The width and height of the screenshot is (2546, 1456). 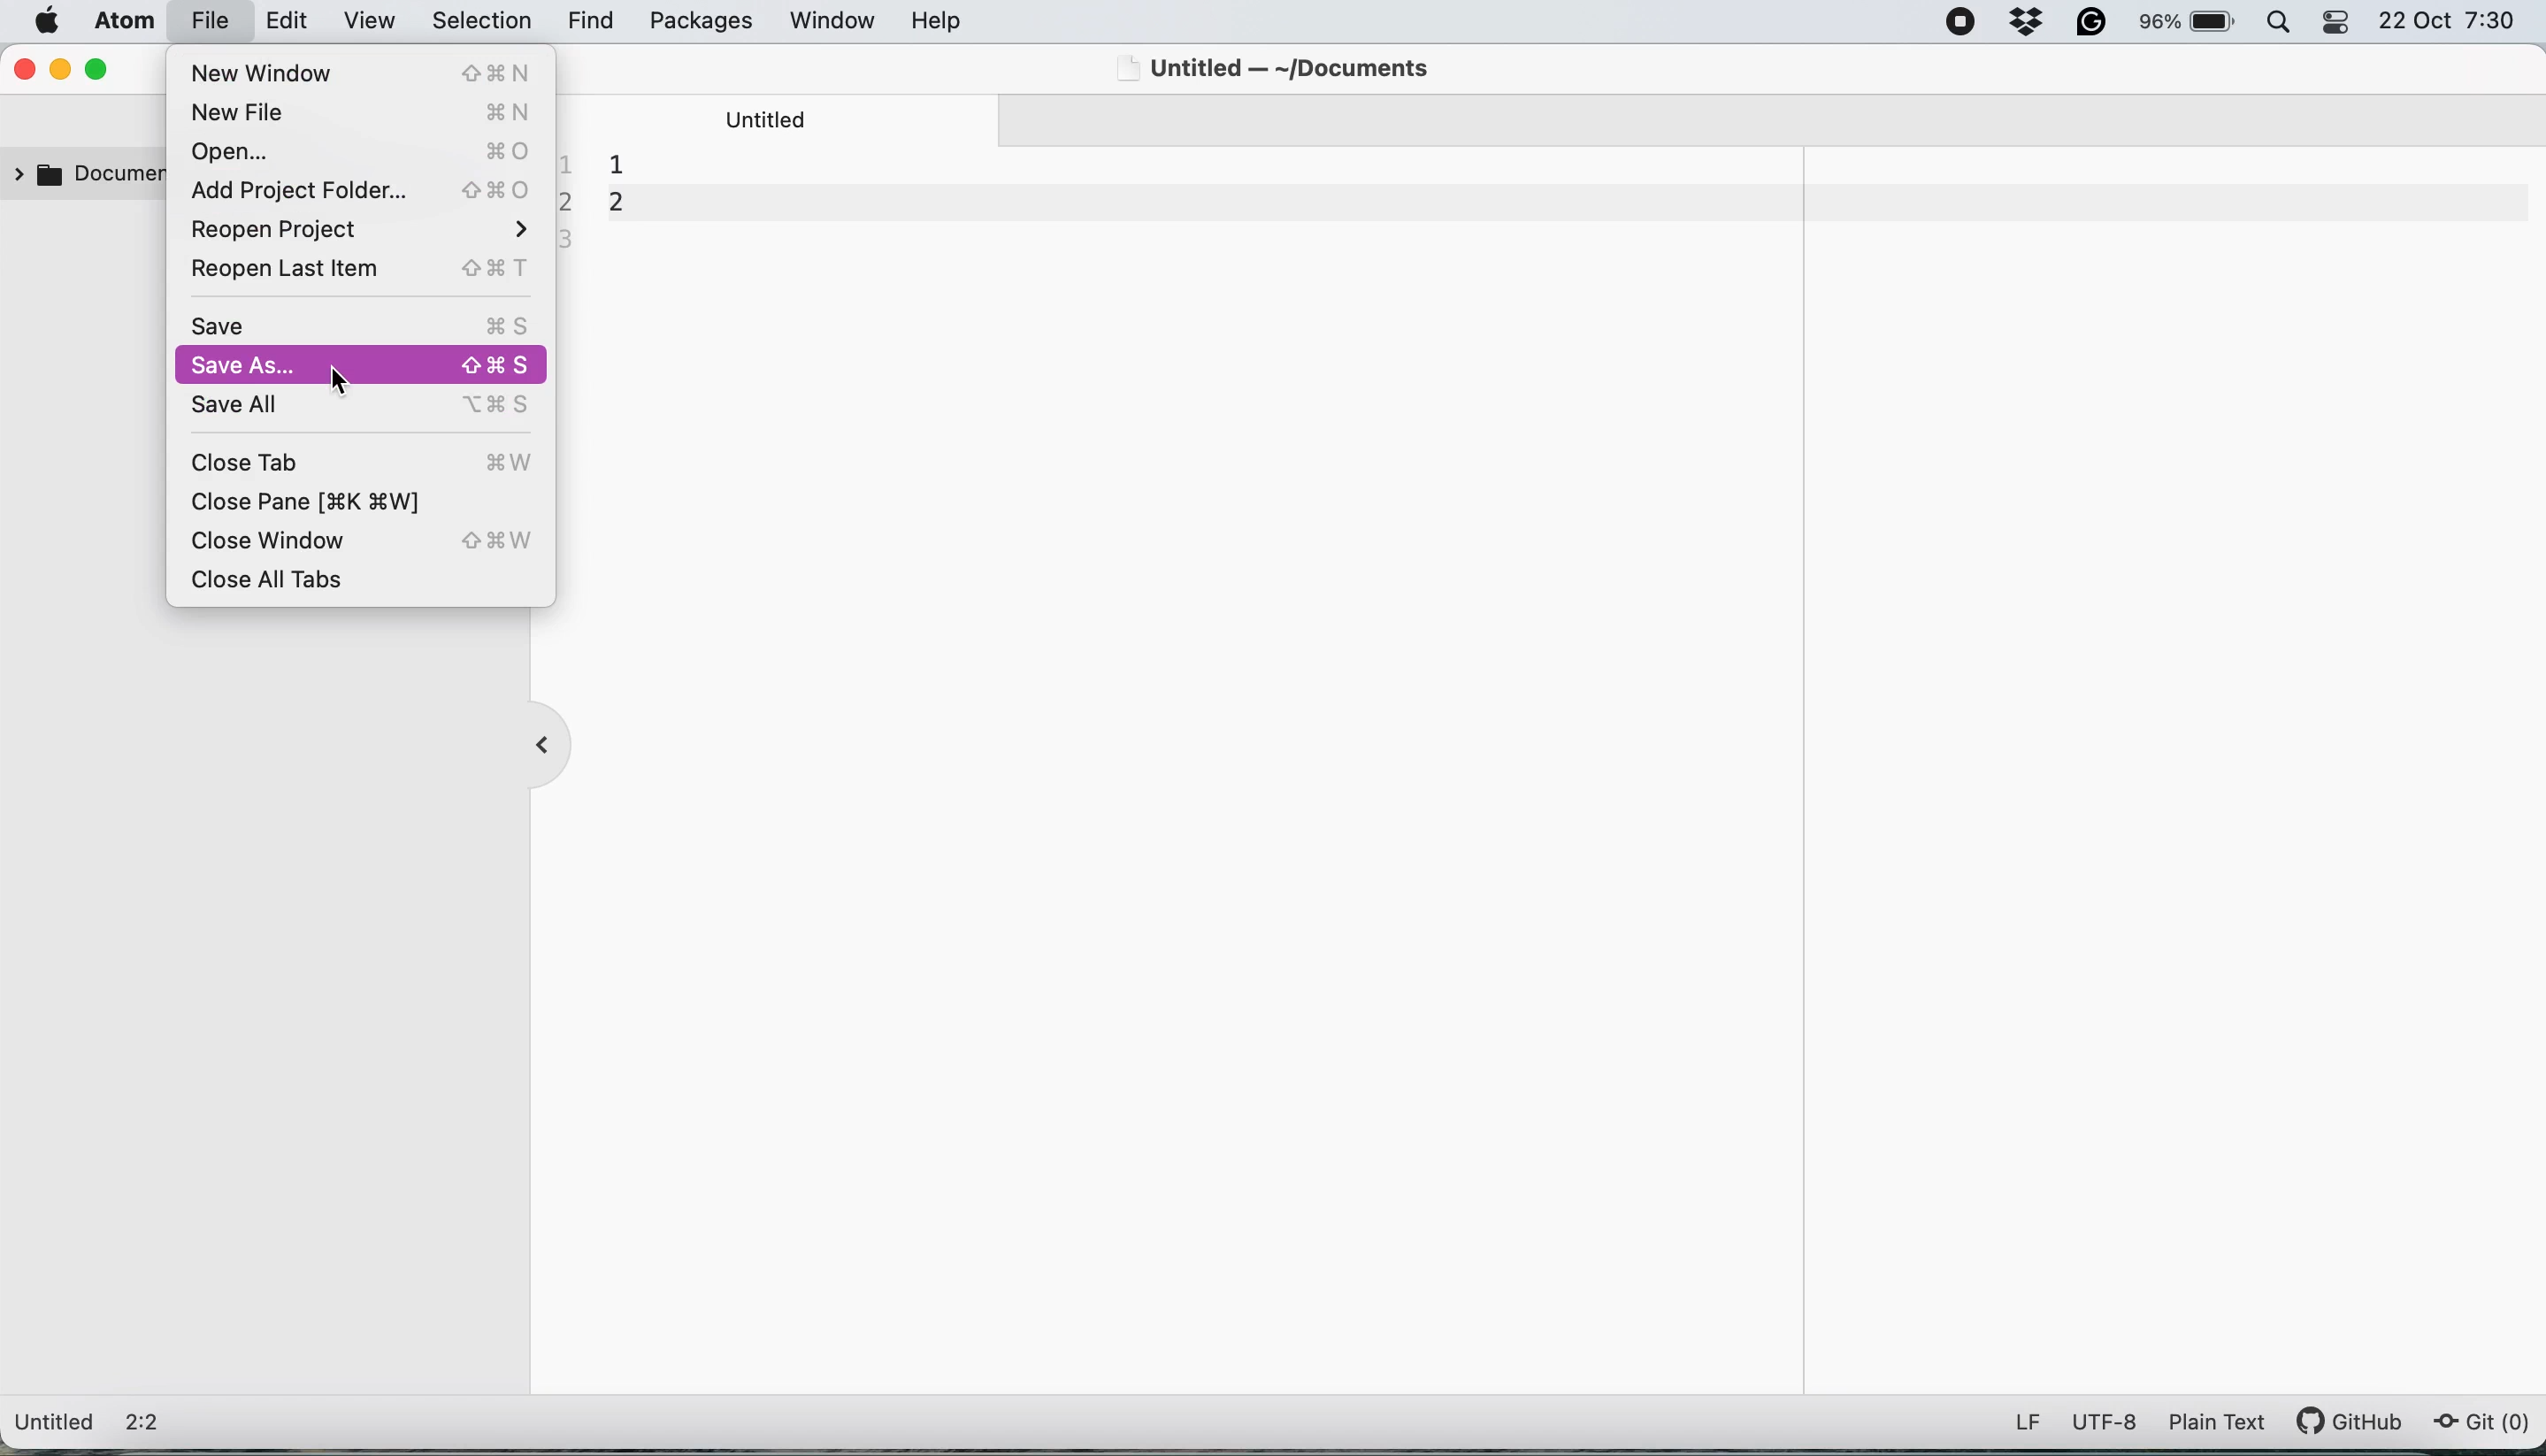 I want to click on minimise, so click(x=56, y=70).